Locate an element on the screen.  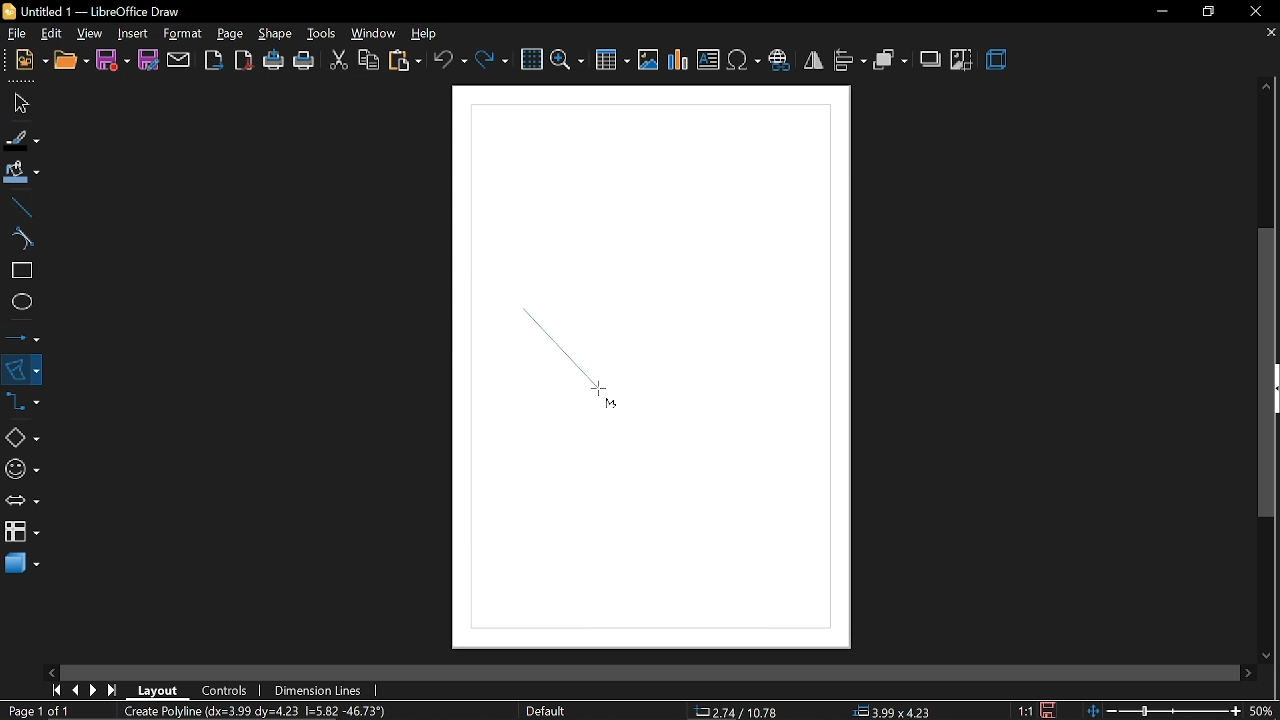
connectors is located at coordinates (23, 407).